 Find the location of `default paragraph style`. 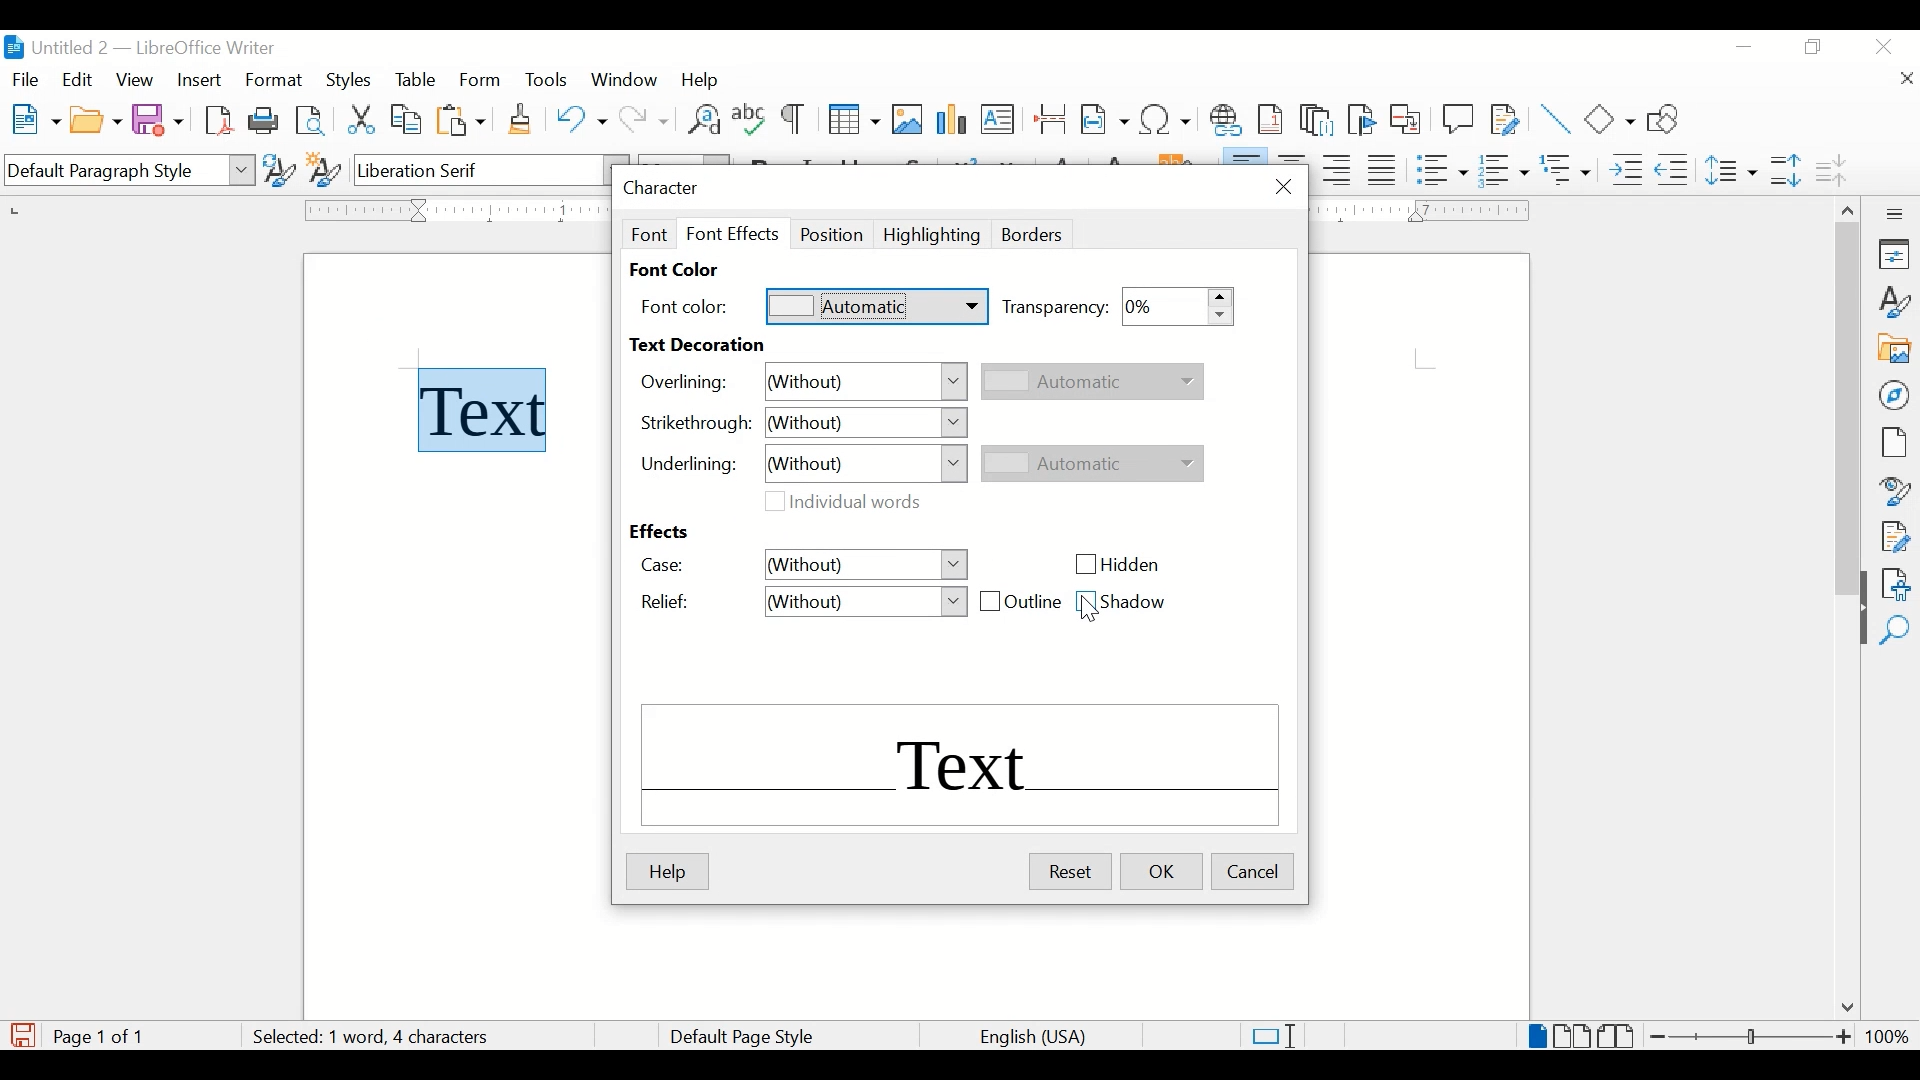

default paragraph style is located at coordinates (127, 171).